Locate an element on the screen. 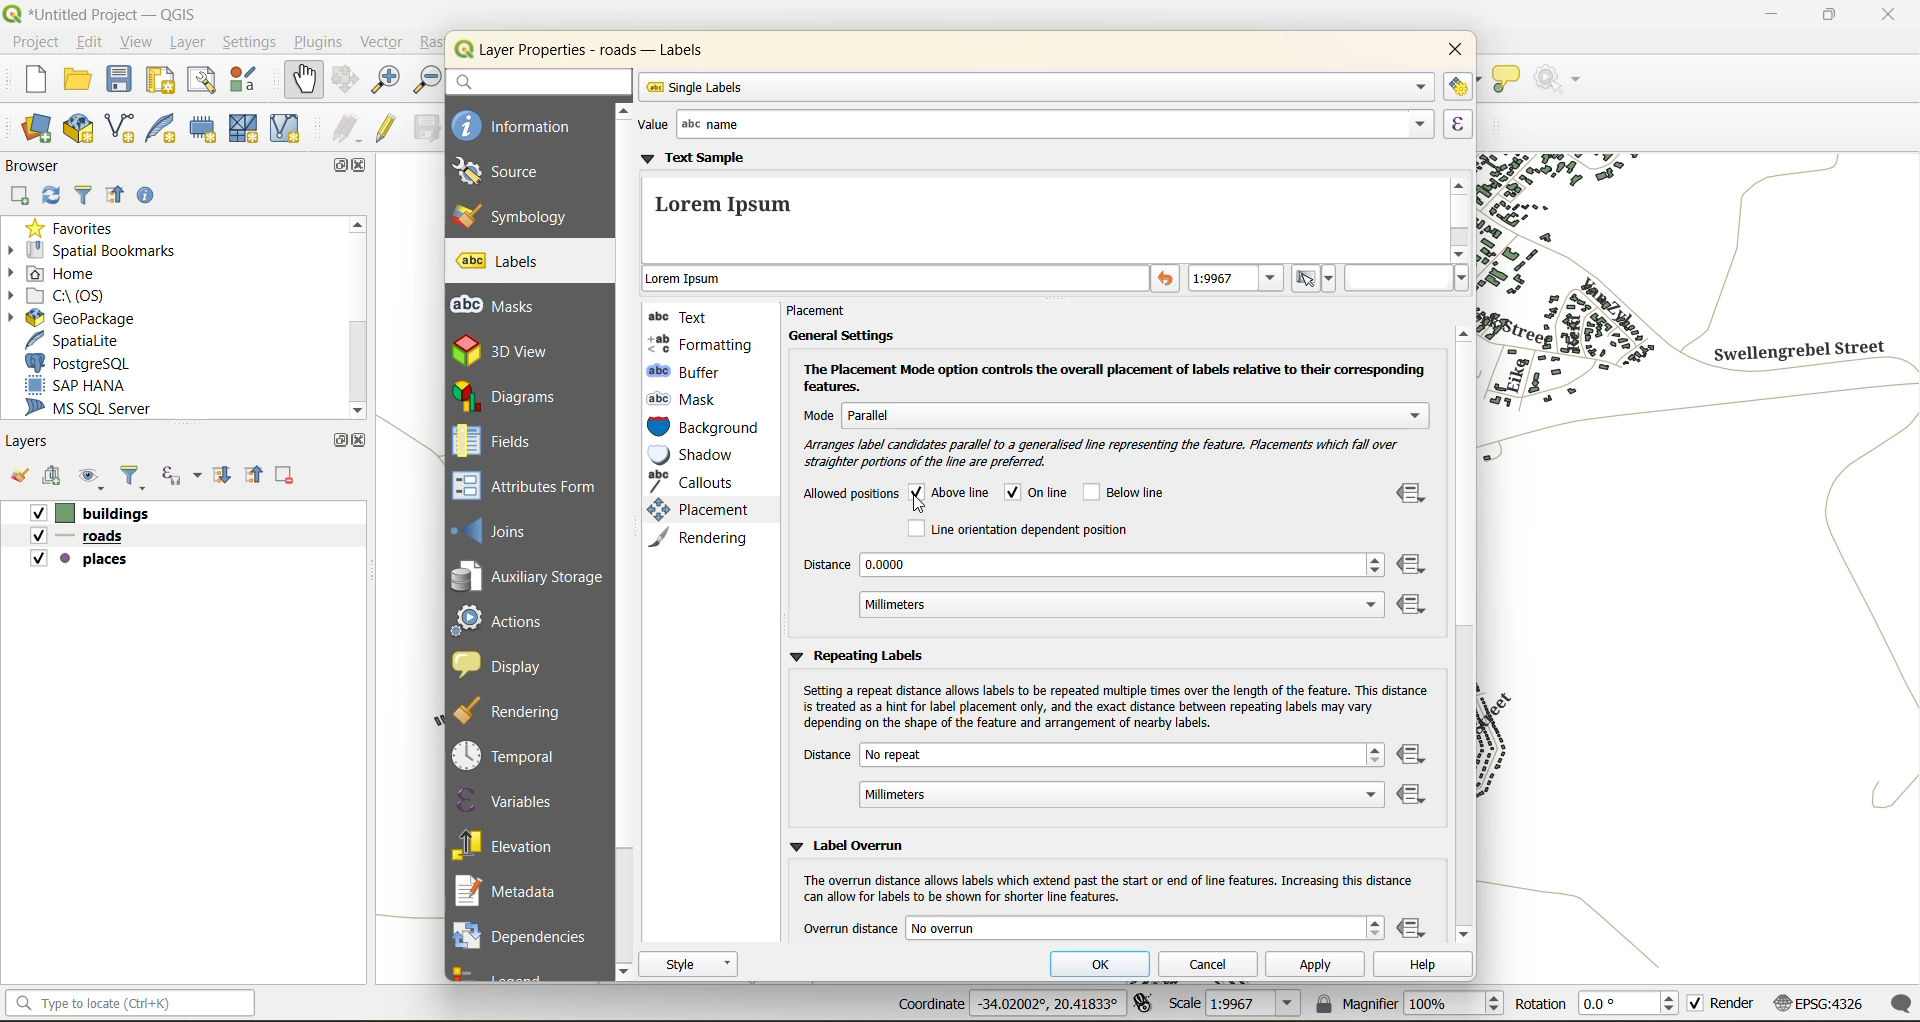  geopackage is located at coordinates (82, 321).